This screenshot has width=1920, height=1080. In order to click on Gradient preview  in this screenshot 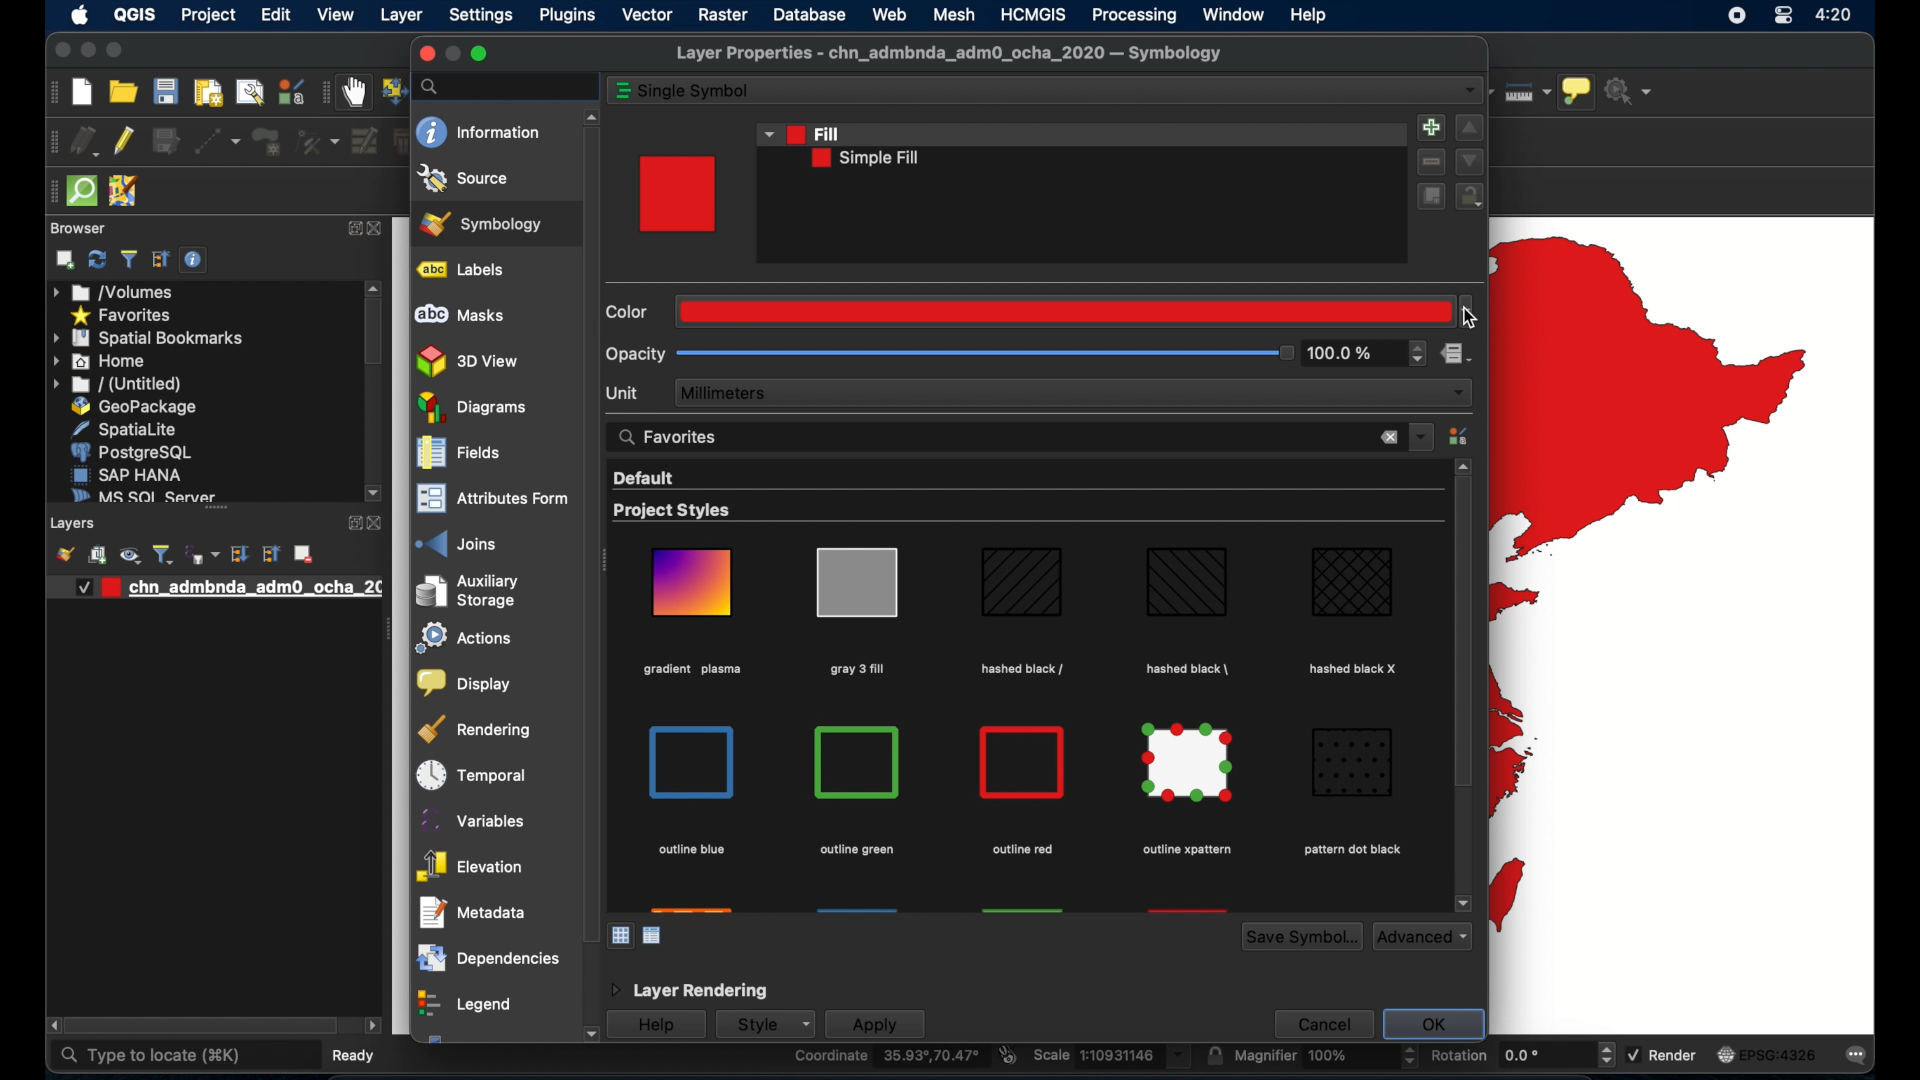, I will do `click(1354, 762)`.